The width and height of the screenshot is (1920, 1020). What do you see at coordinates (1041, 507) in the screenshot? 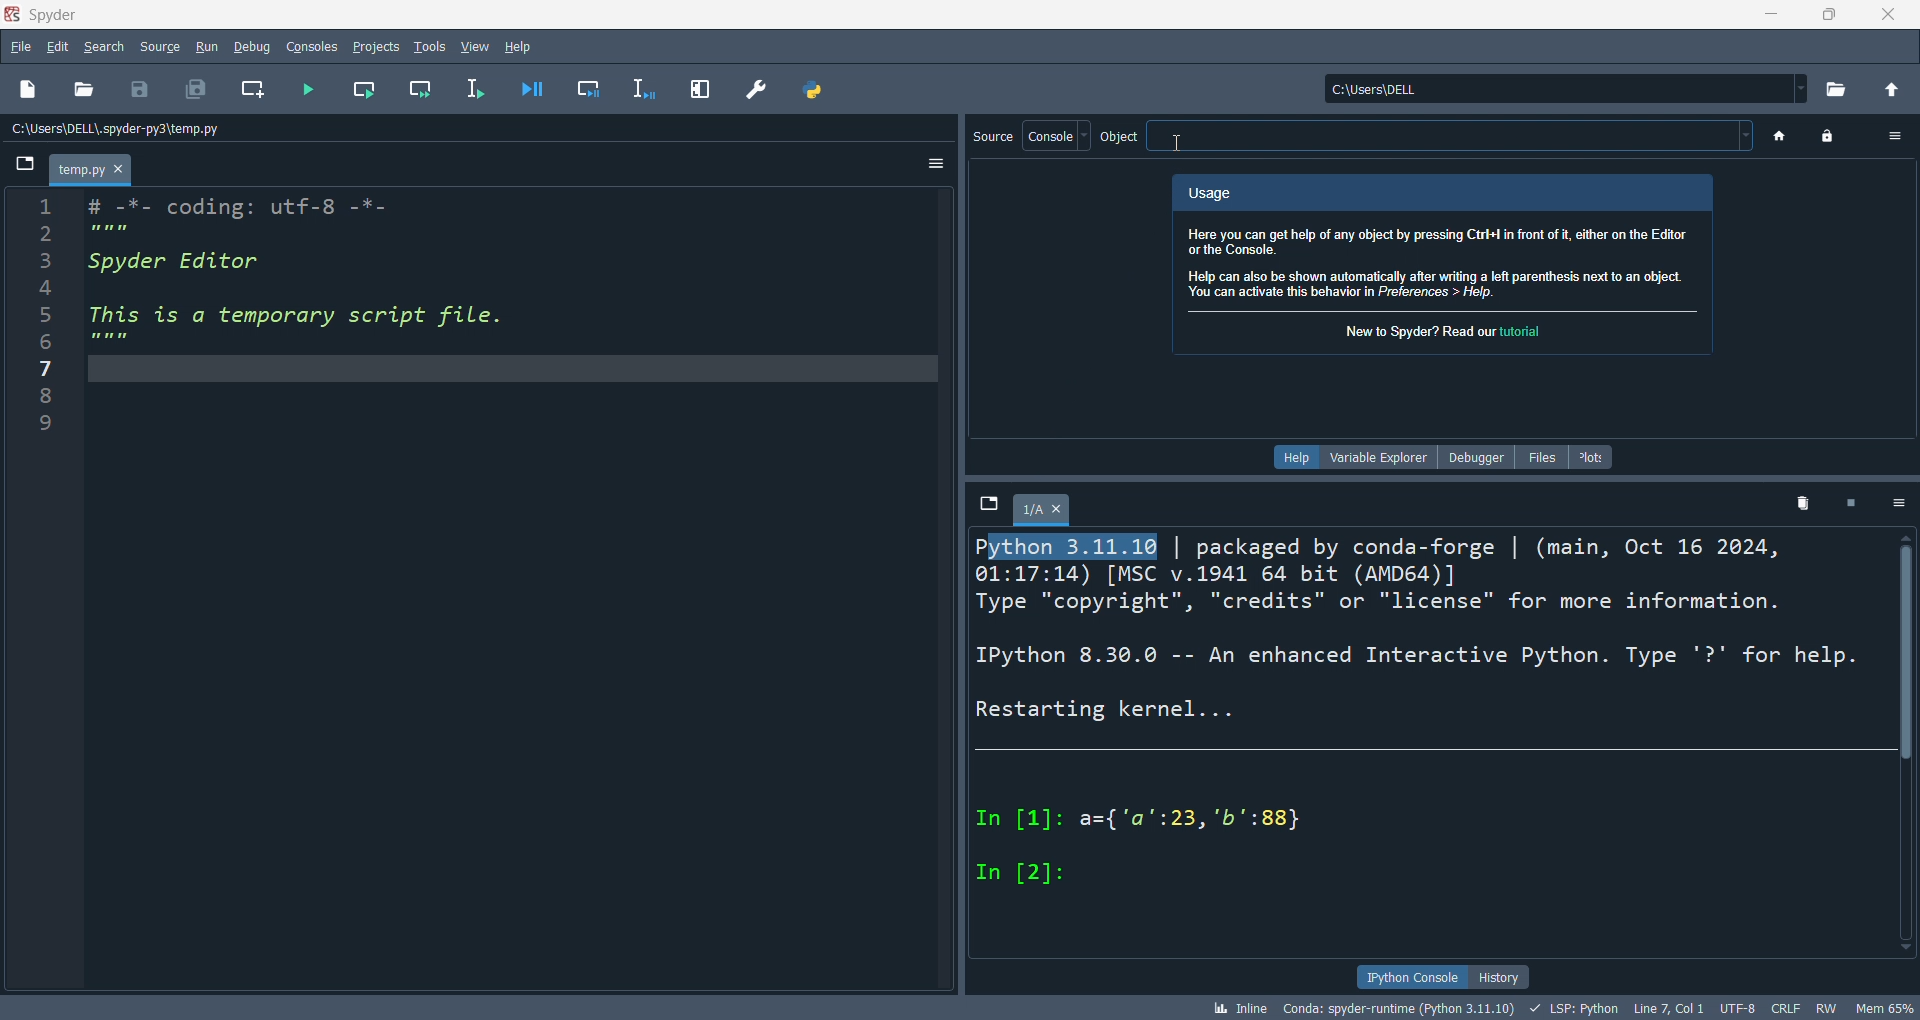
I see `1/A tab` at bounding box center [1041, 507].